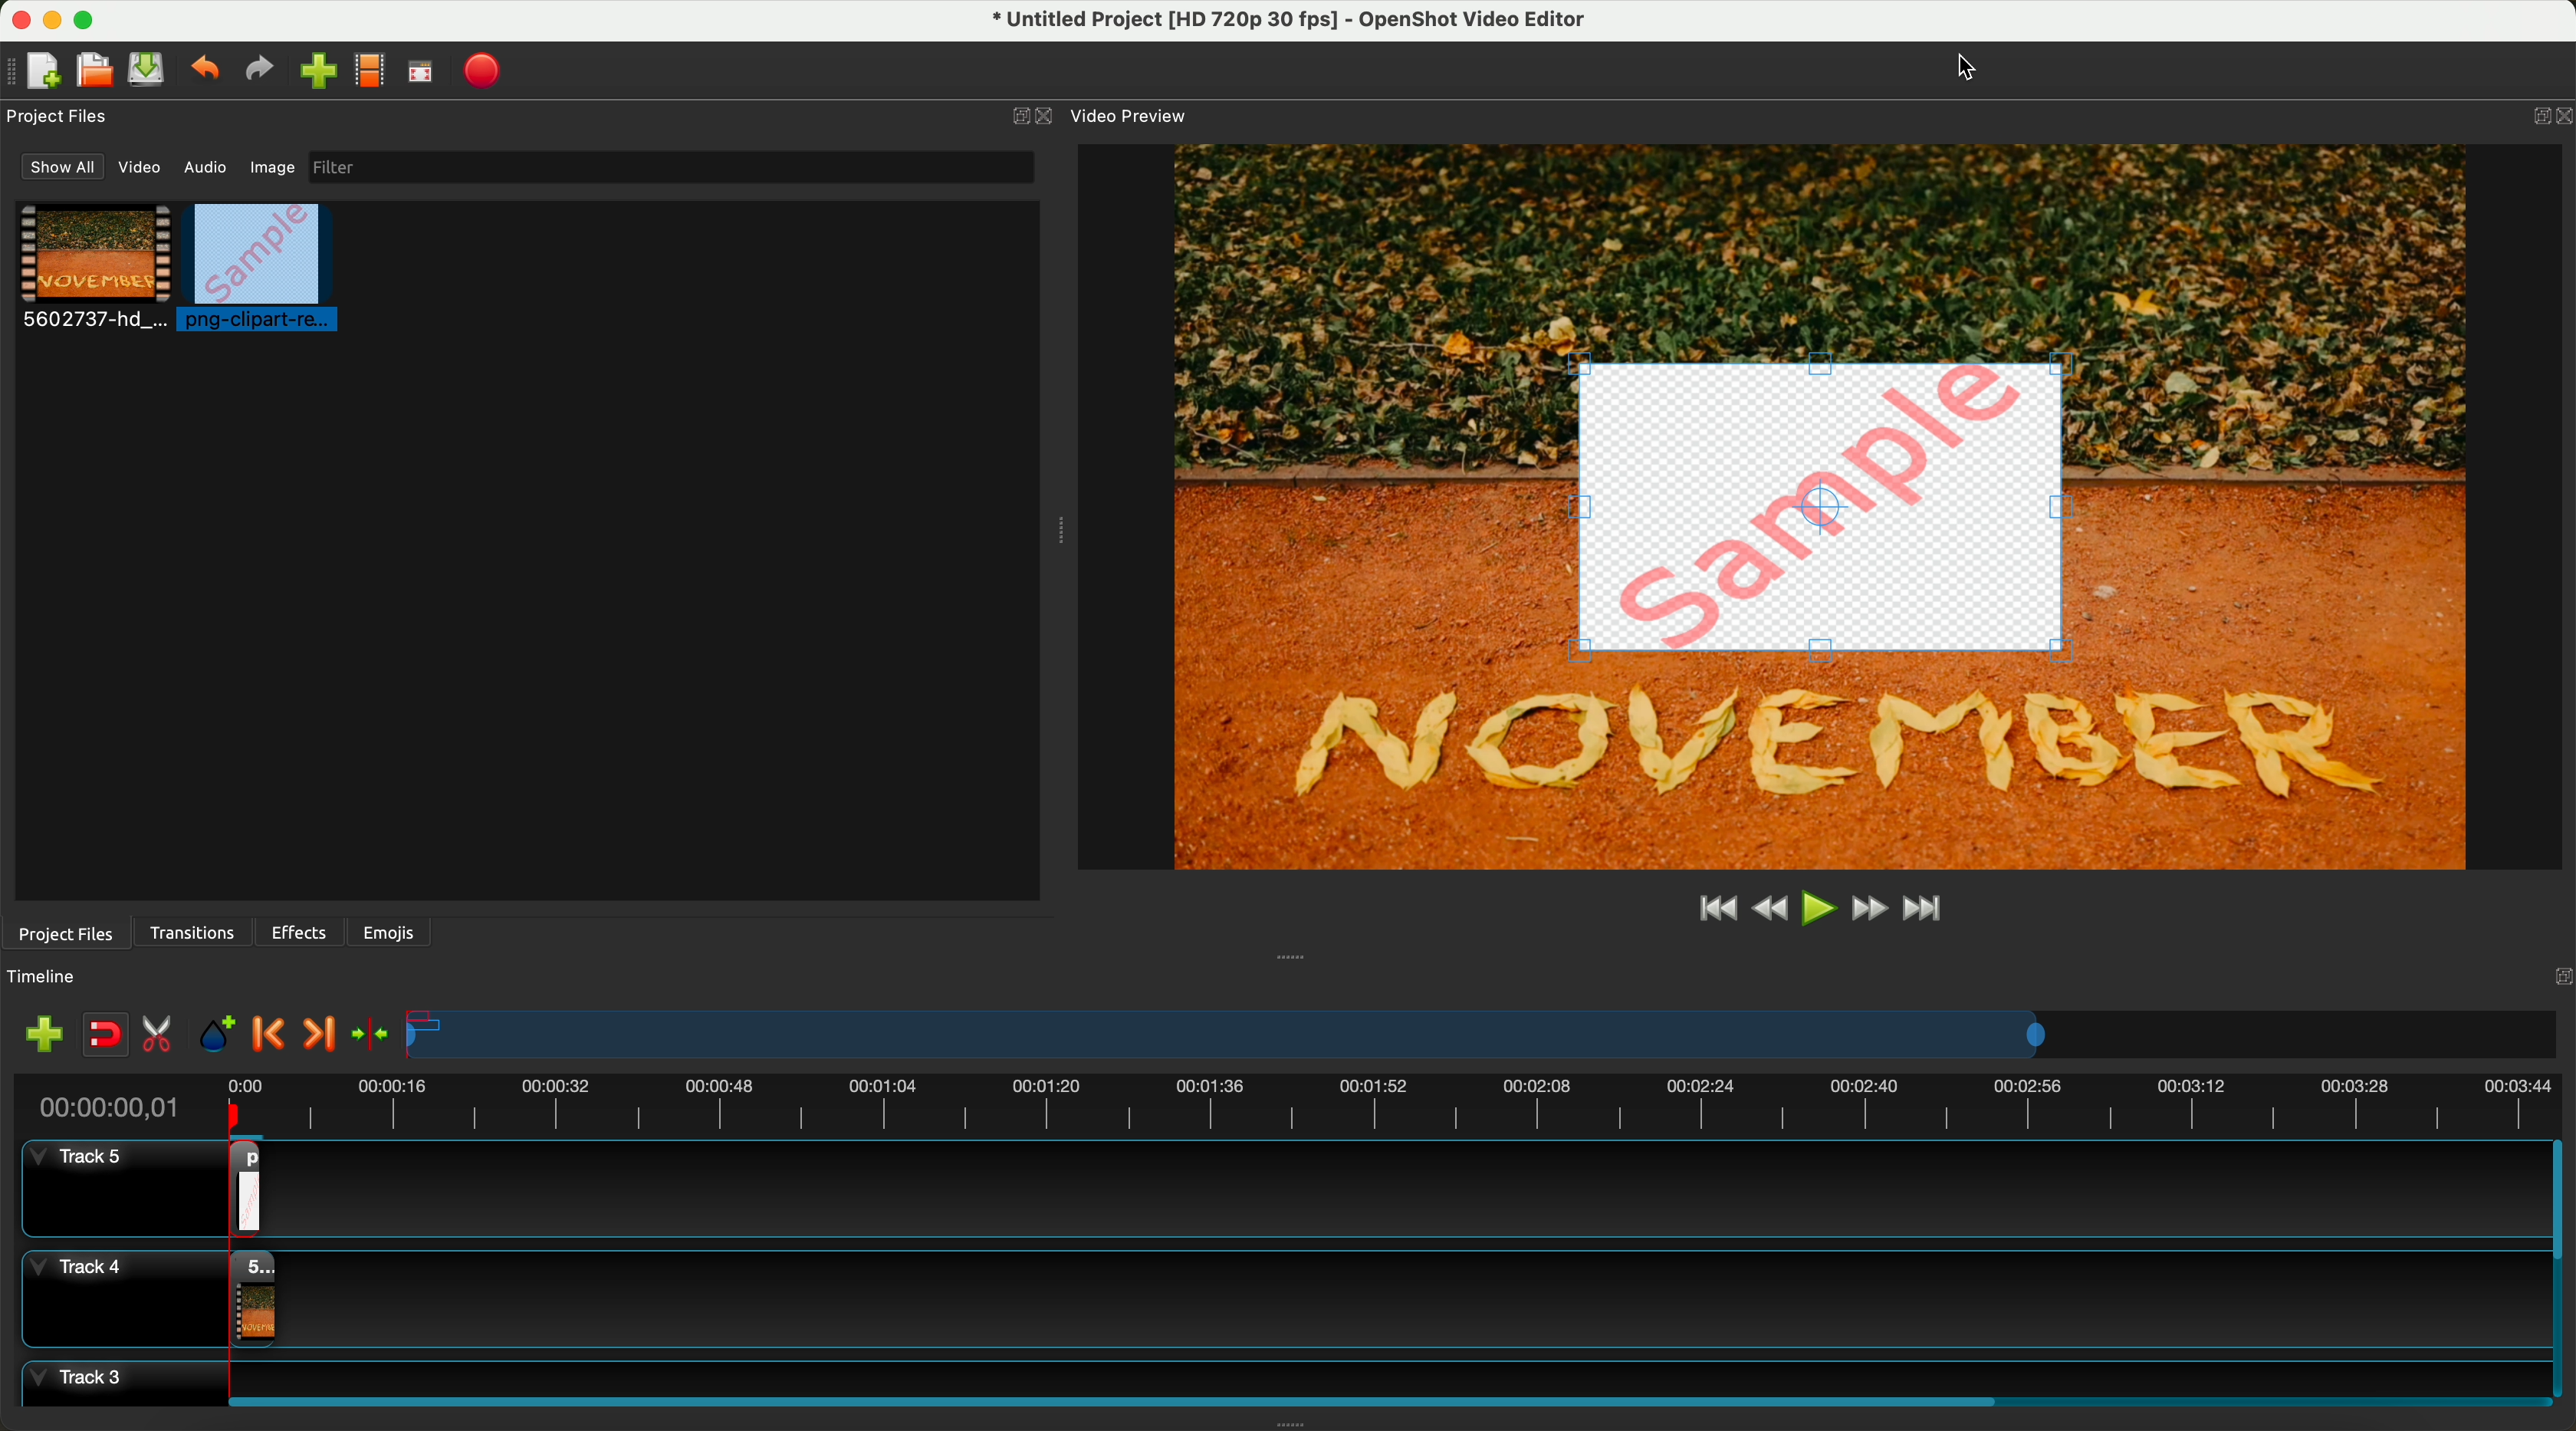 The height and width of the screenshot is (1431, 2576). I want to click on video, so click(95, 270).